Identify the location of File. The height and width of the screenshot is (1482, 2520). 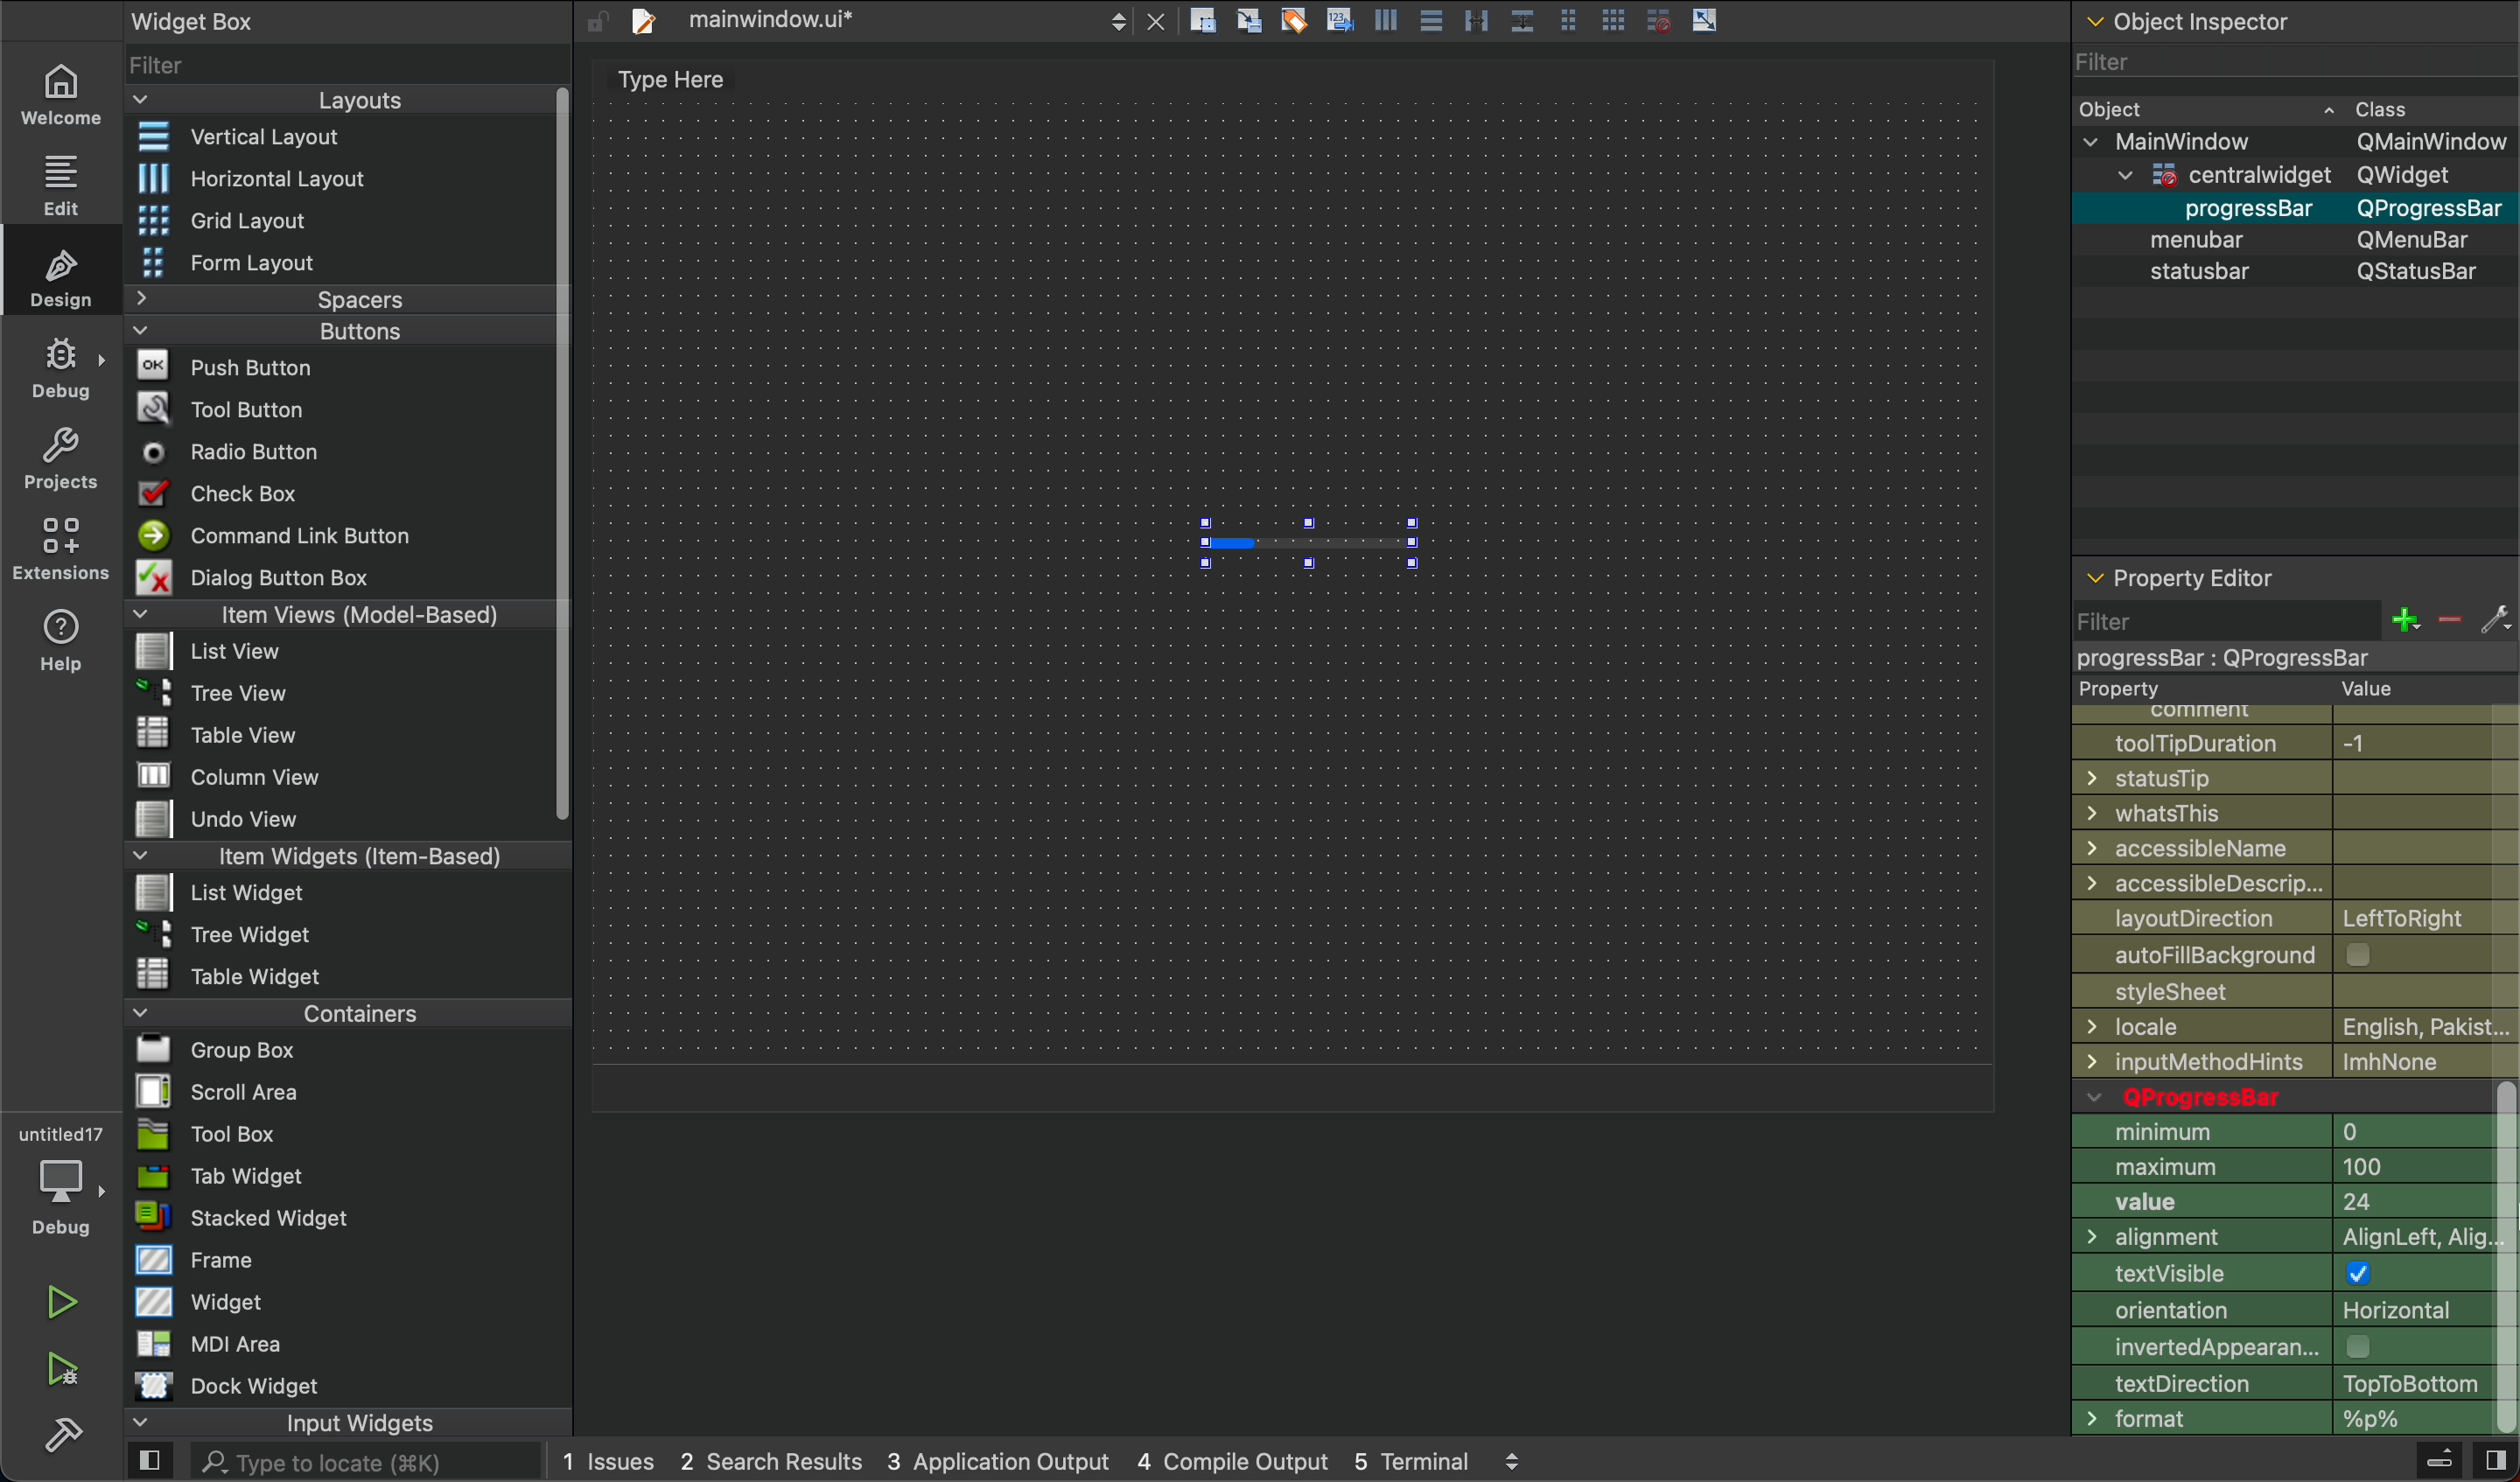
(208, 1091).